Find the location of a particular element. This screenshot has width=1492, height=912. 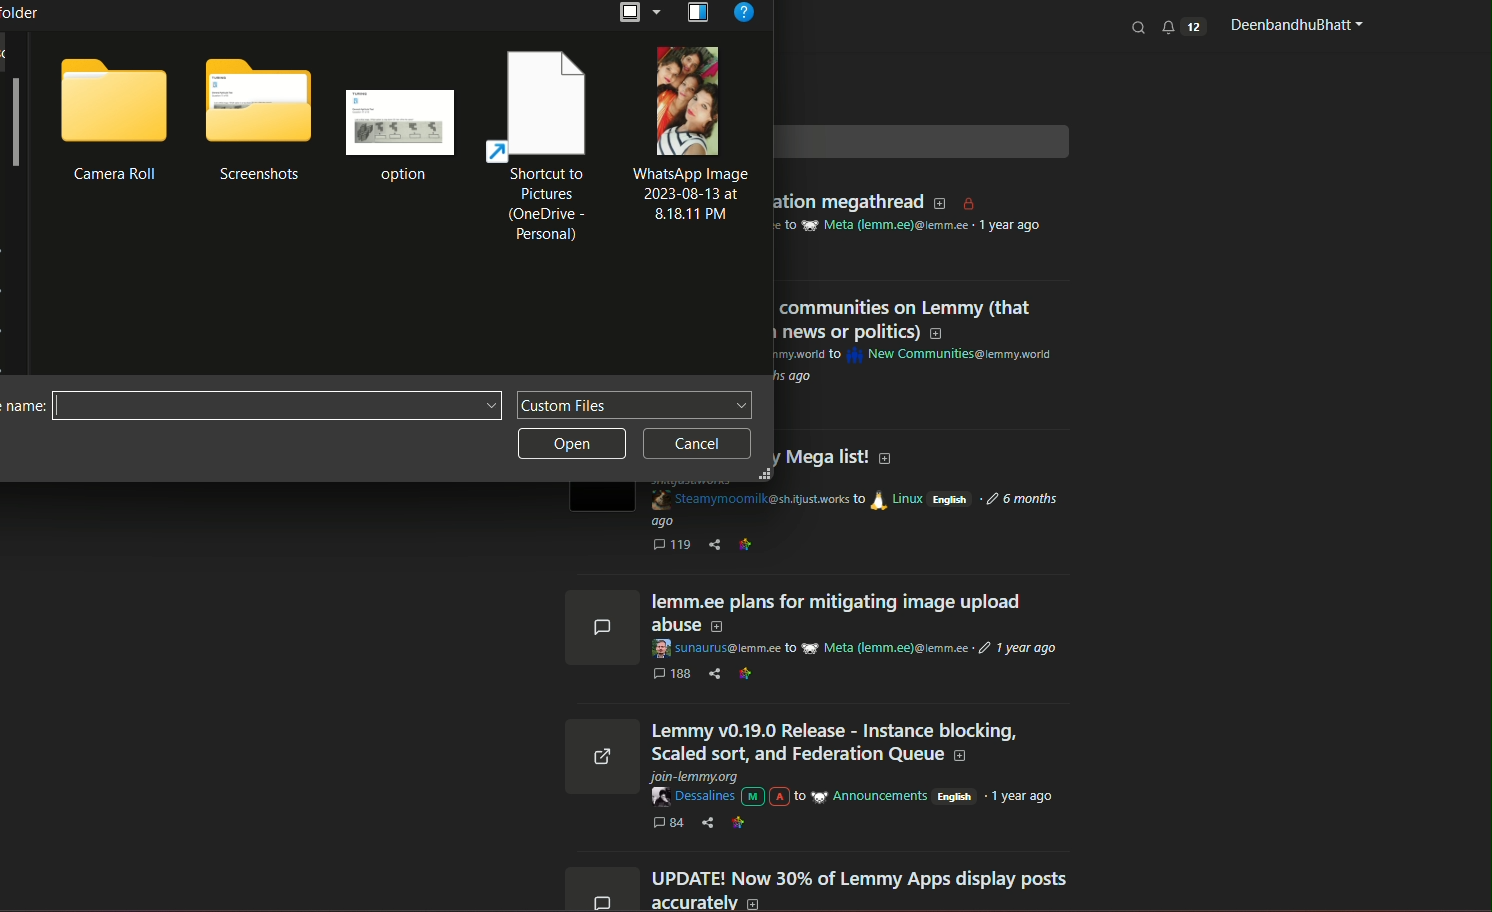

Posts is located at coordinates (863, 744).